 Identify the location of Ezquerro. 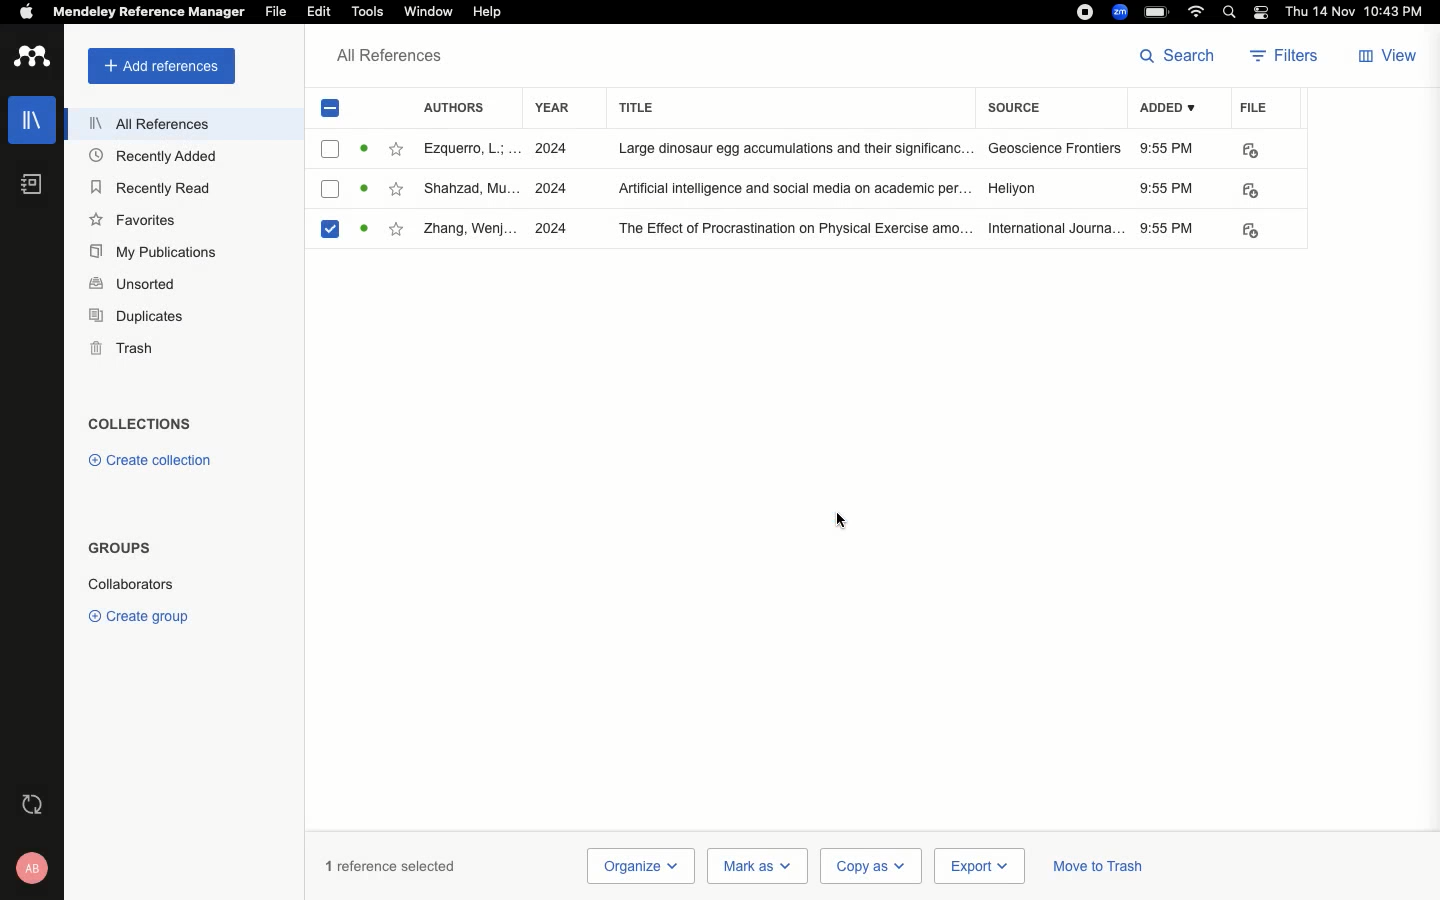
(470, 148).